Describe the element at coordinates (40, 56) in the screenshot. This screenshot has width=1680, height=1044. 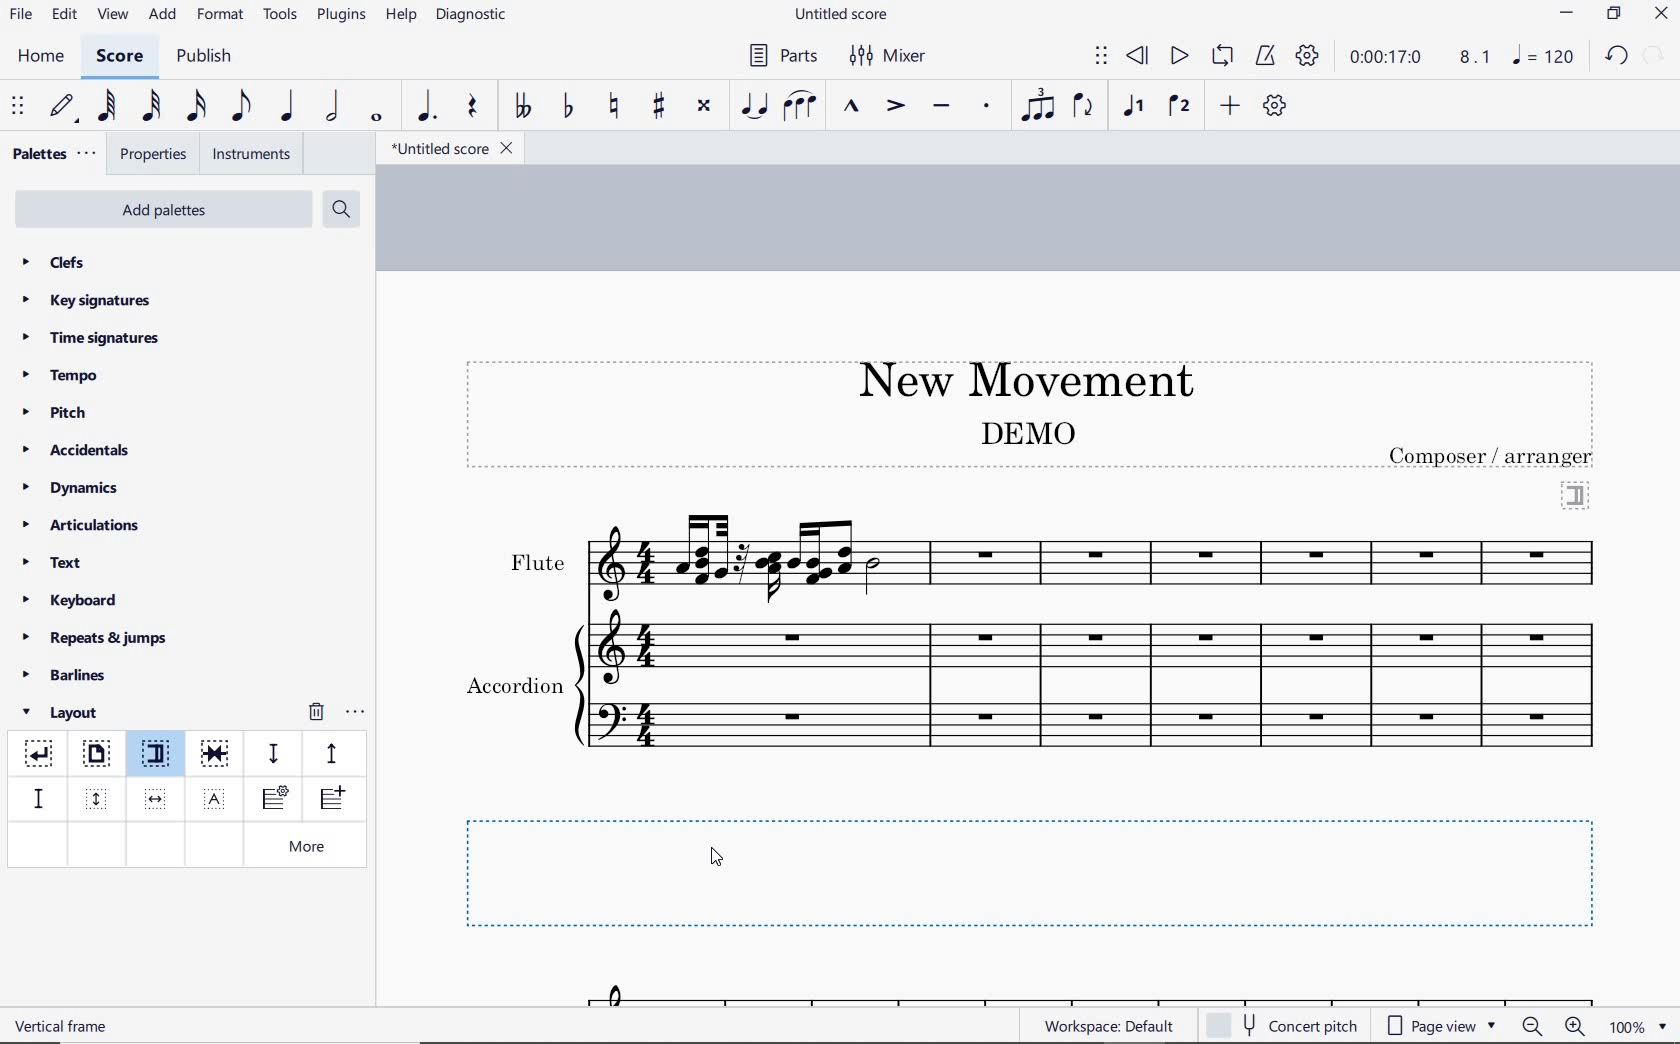
I see `home` at that location.